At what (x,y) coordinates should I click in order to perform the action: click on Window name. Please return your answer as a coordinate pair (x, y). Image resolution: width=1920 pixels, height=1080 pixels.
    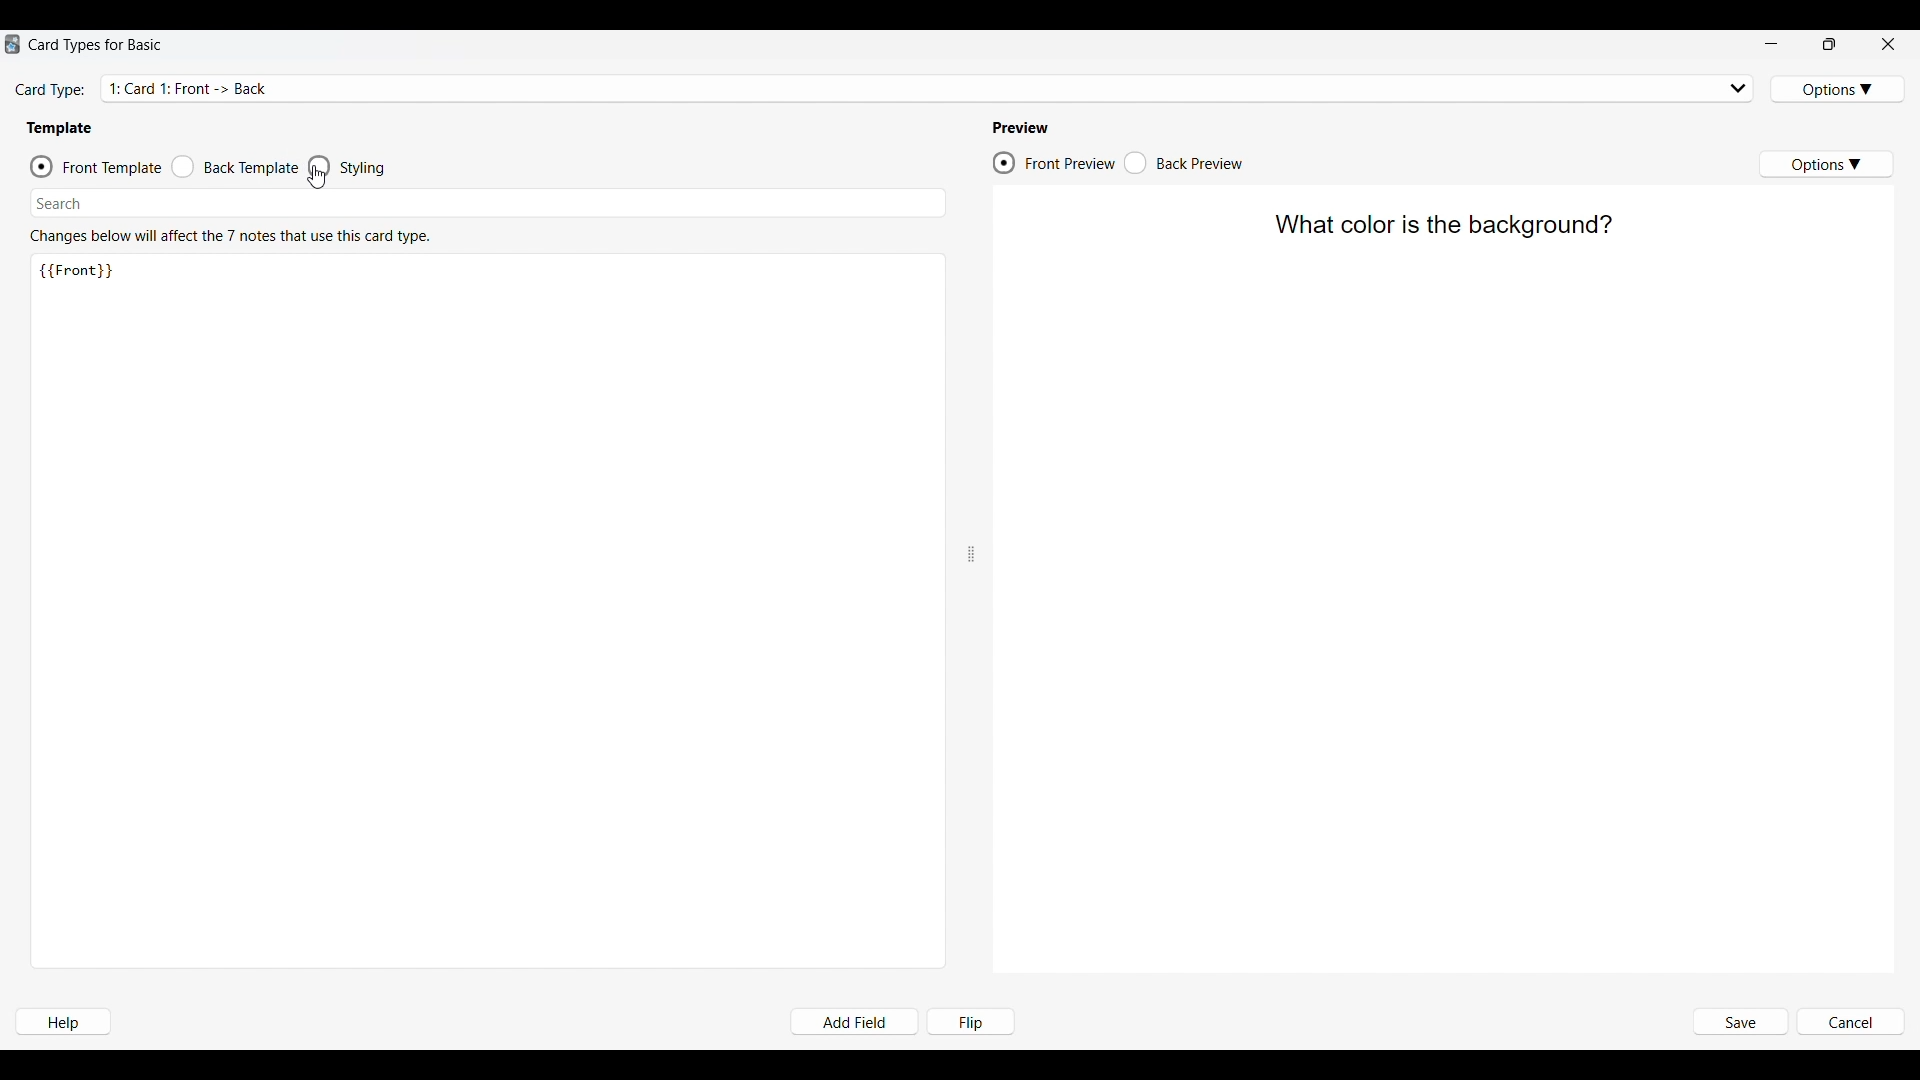
    Looking at the image, I should click on (98, 45).